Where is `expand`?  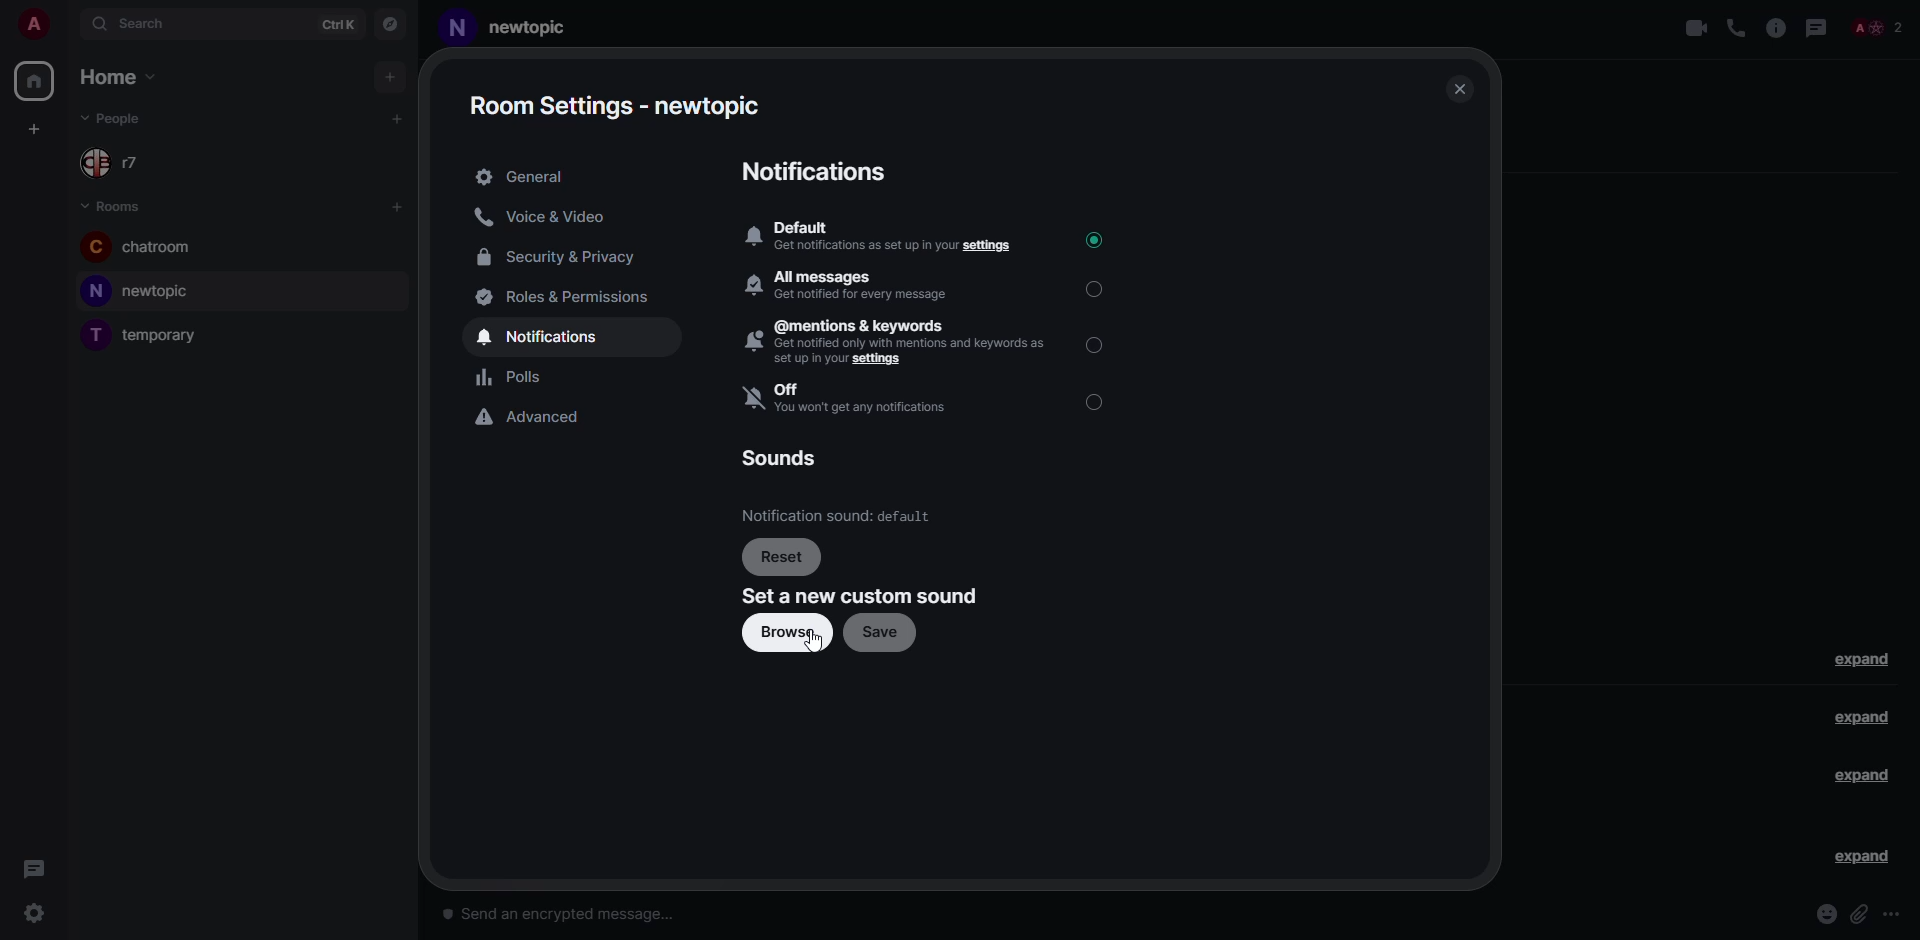
expand is located at coordinates (1862, 776).